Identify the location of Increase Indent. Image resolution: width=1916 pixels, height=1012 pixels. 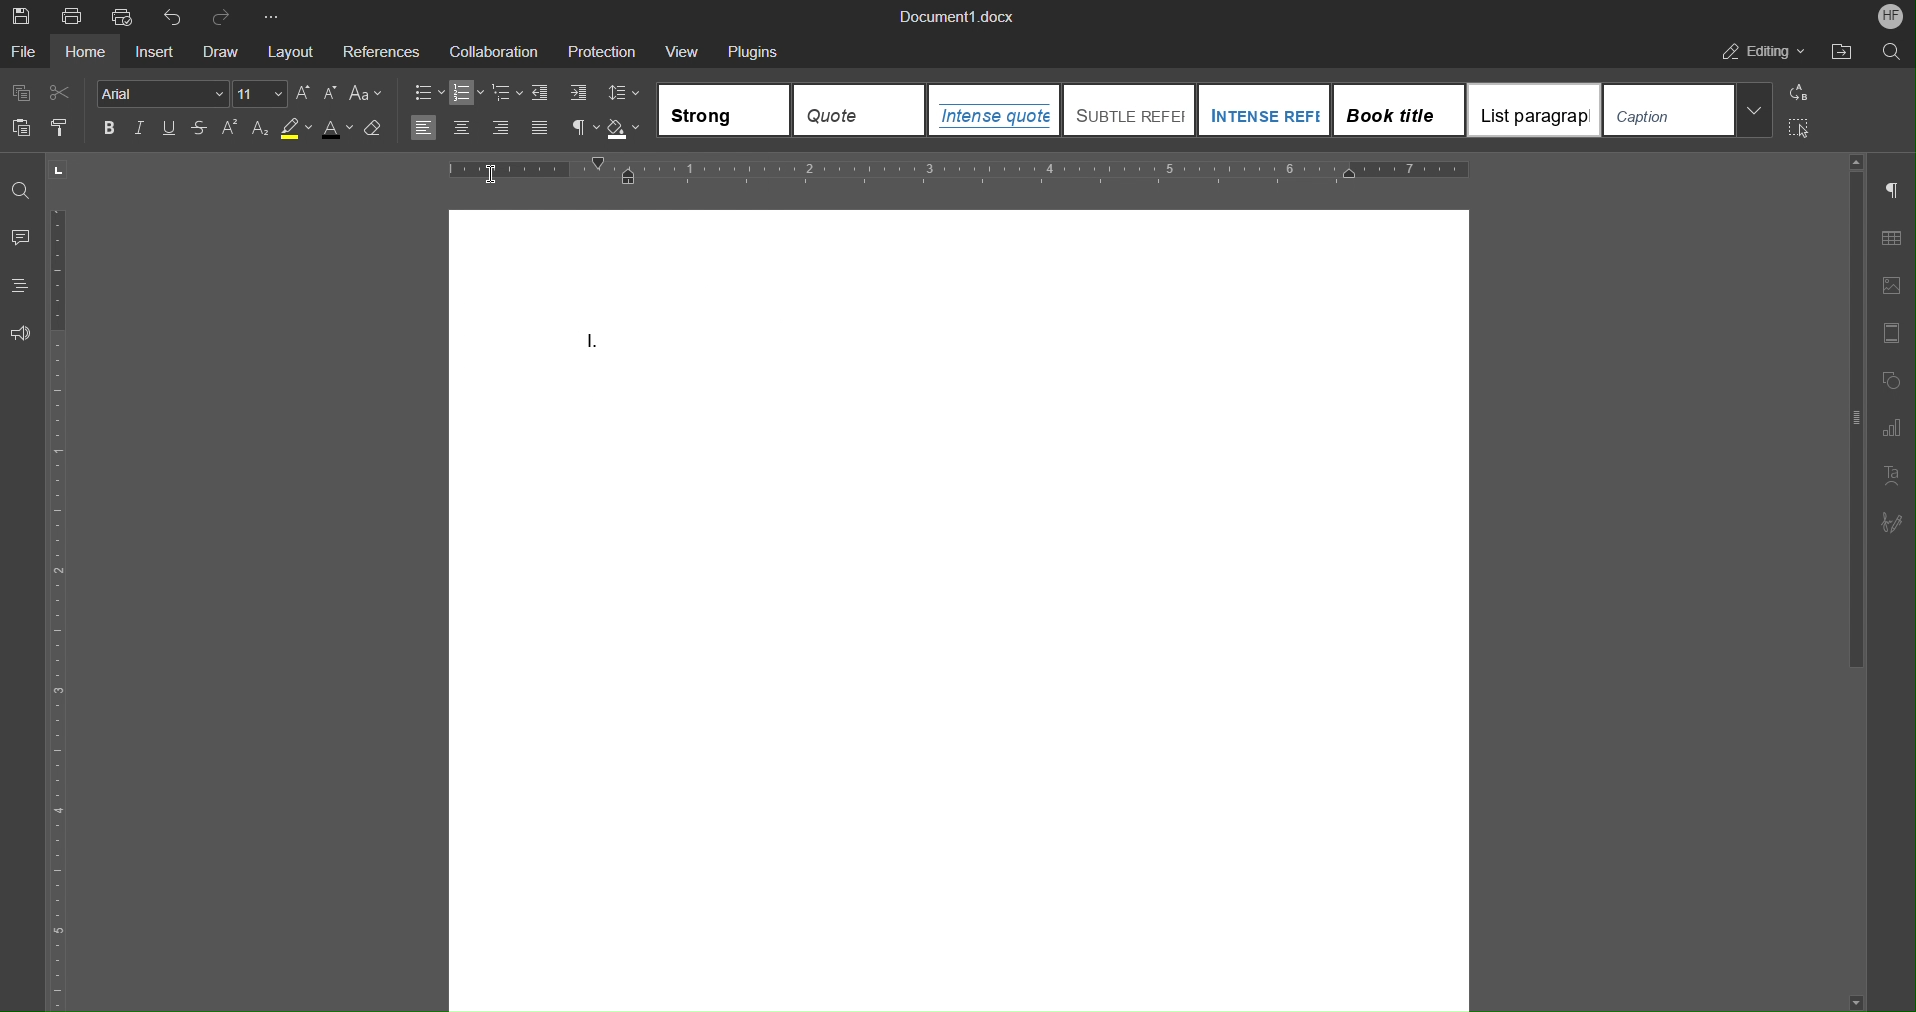
(576, 94).